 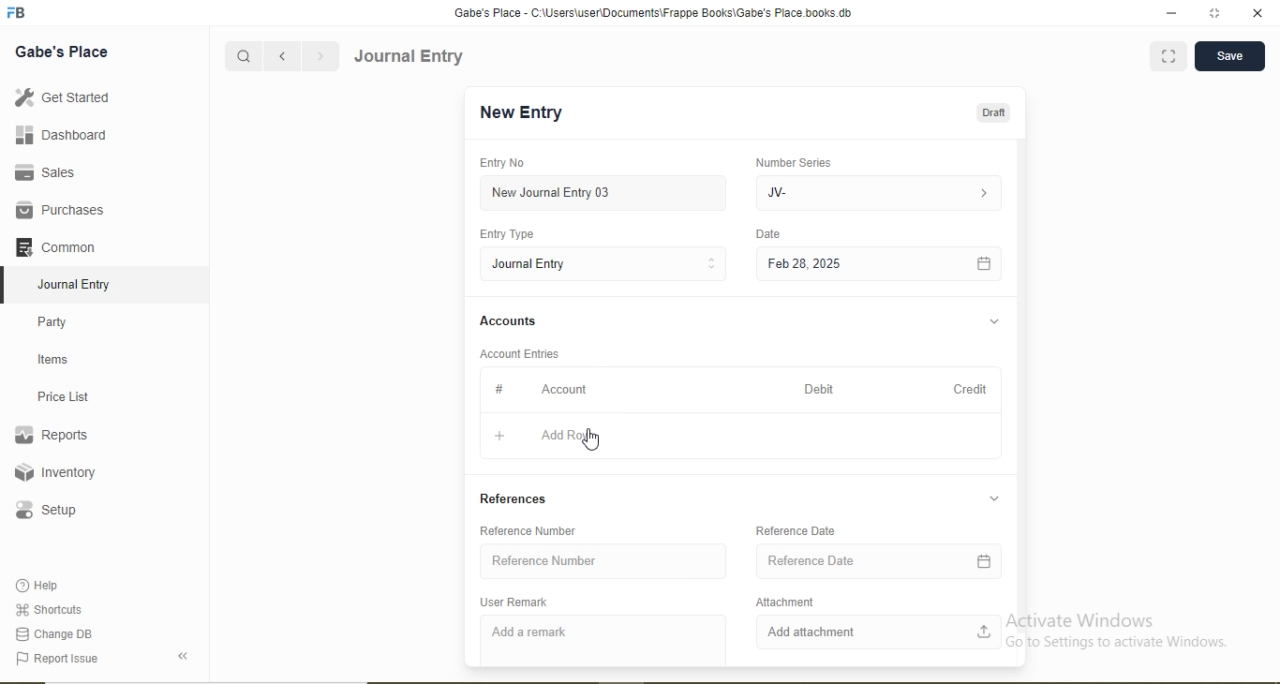 What do you see at coordinates (594, 442) in the screenshot?
I see `Cursor` at bounding box center [594, 442].